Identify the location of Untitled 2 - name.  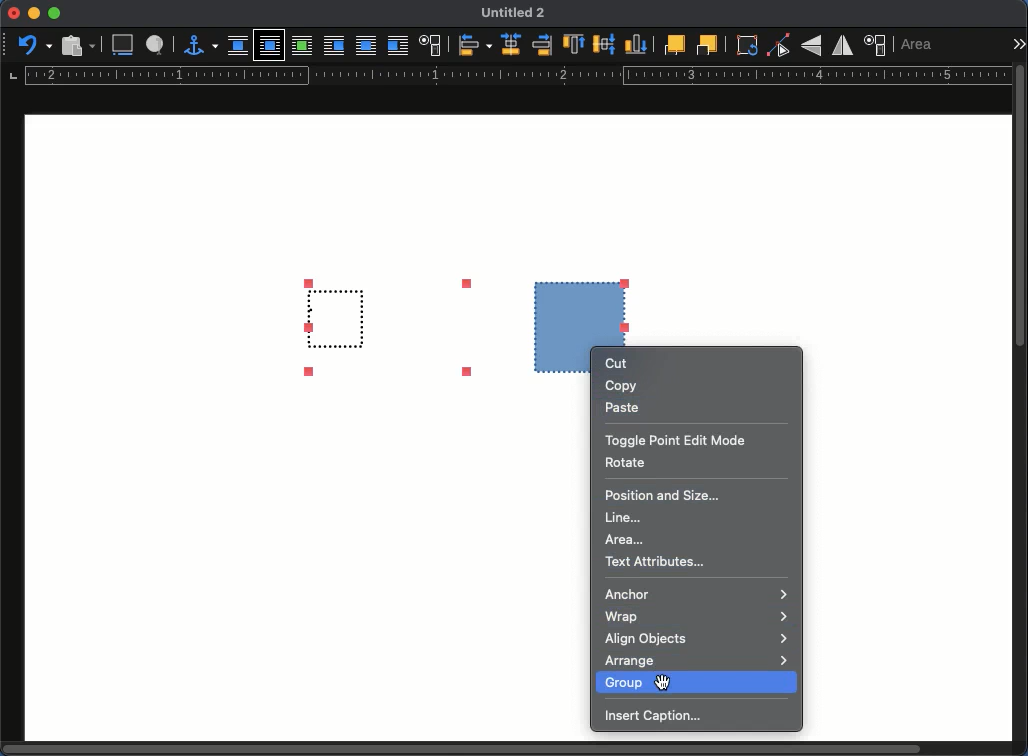
(515, 11).